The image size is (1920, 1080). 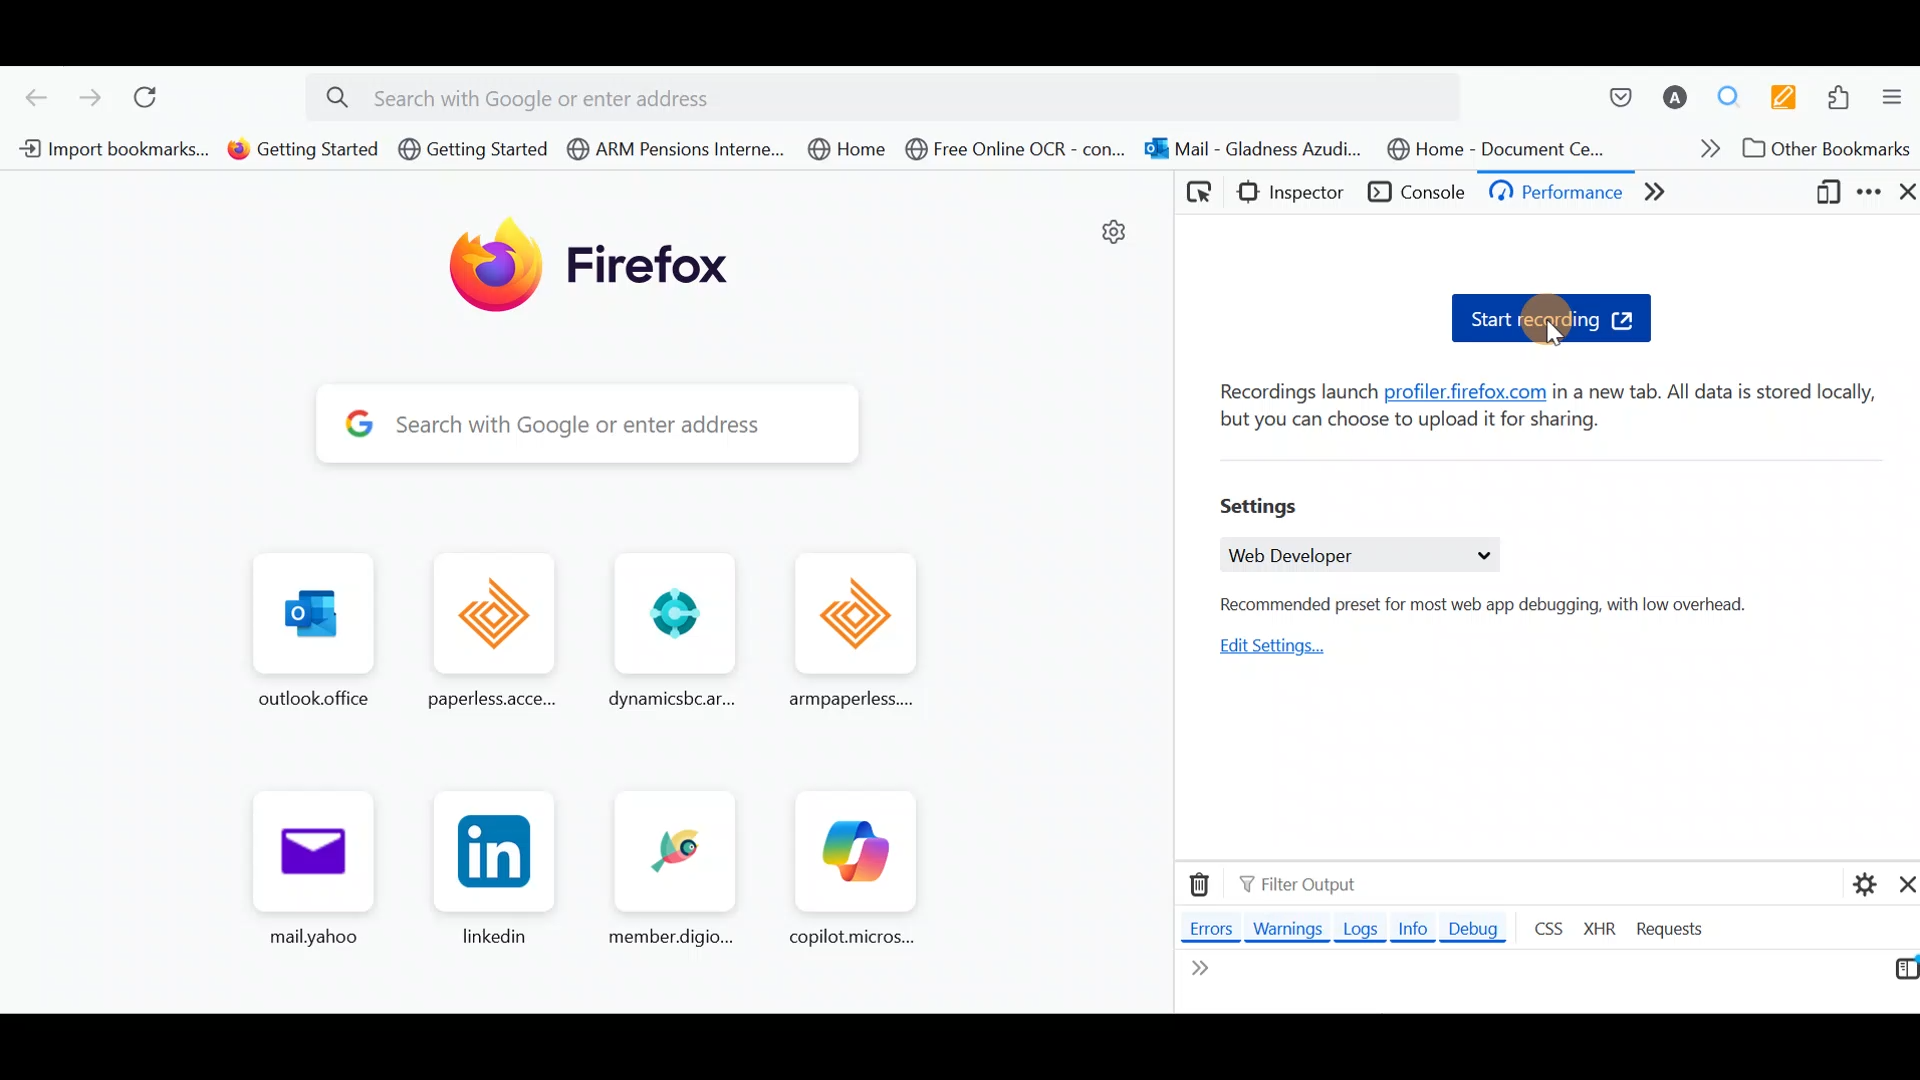 What do you see at coordinates (1492, 148) in the screenshot?
I see `Bookmark 8` at bounding box center [1492, 148].